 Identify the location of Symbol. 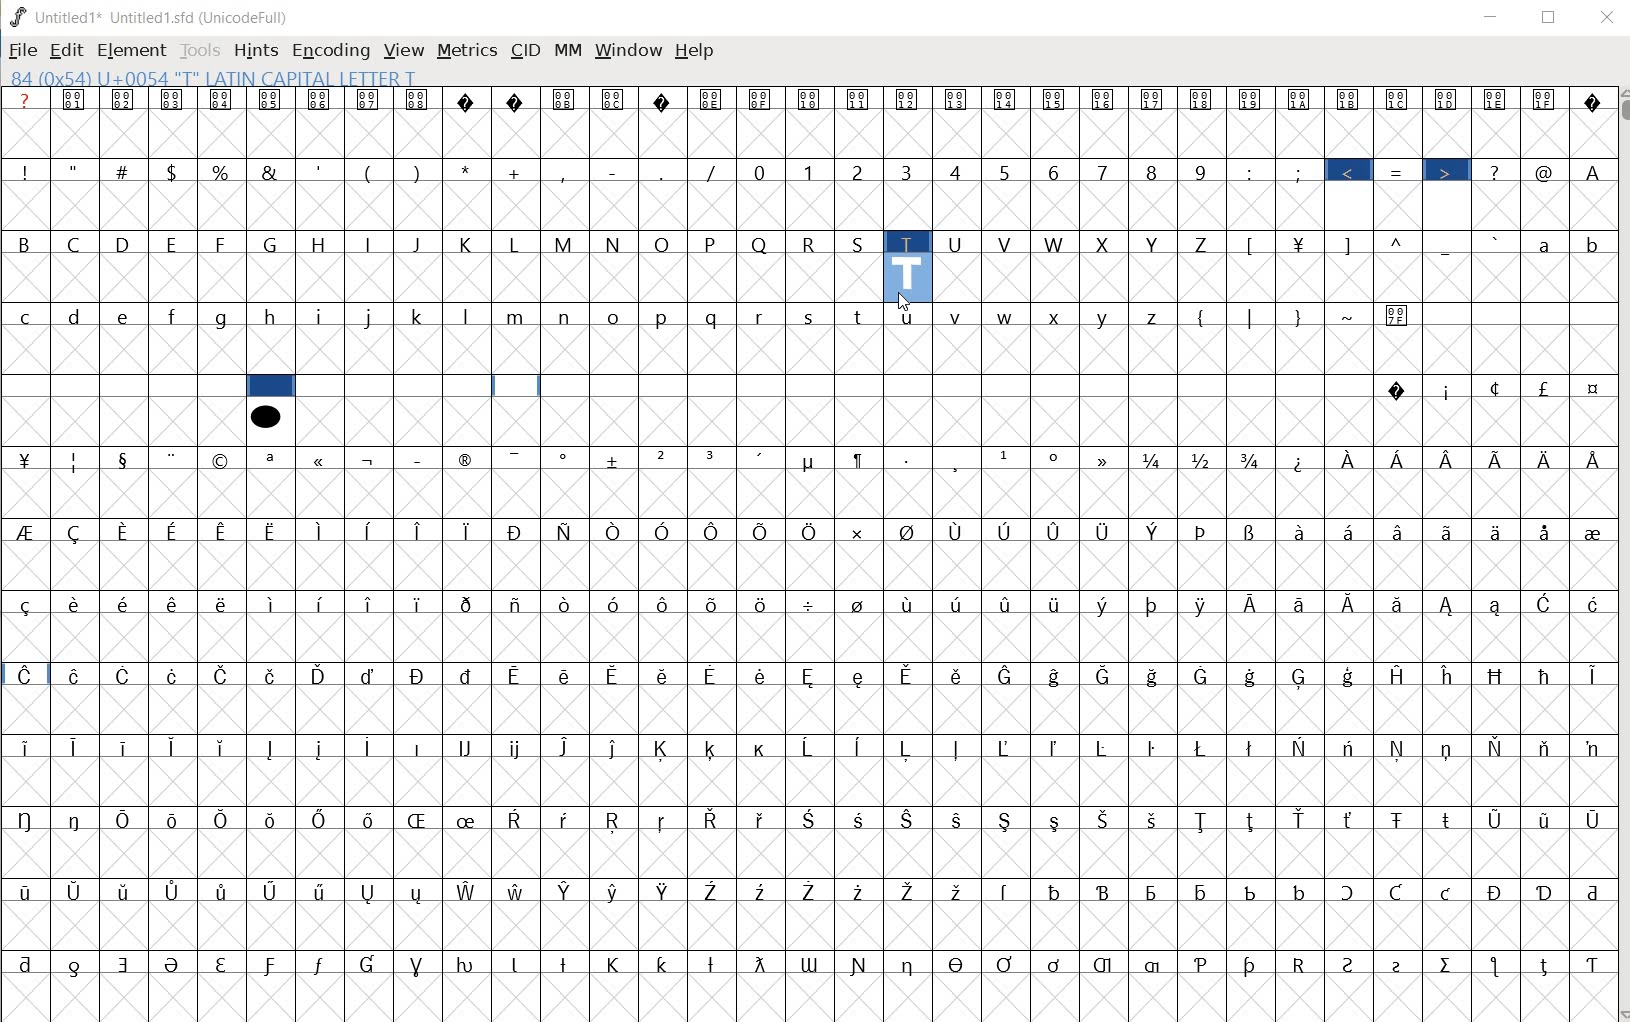
(958, 461).